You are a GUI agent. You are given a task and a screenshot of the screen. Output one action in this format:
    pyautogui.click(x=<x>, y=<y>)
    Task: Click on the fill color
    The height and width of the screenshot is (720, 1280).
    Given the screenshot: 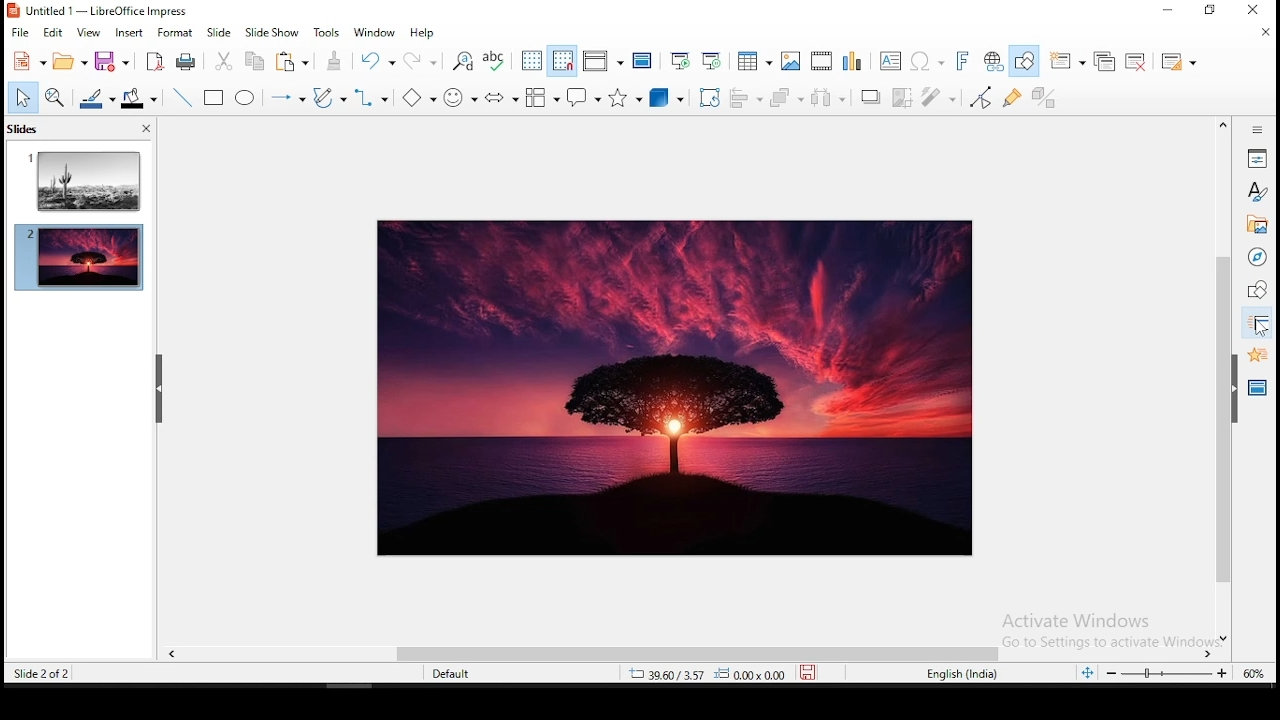 What is the action you would take?
    pyautogui.click(x=139, y=98)
    